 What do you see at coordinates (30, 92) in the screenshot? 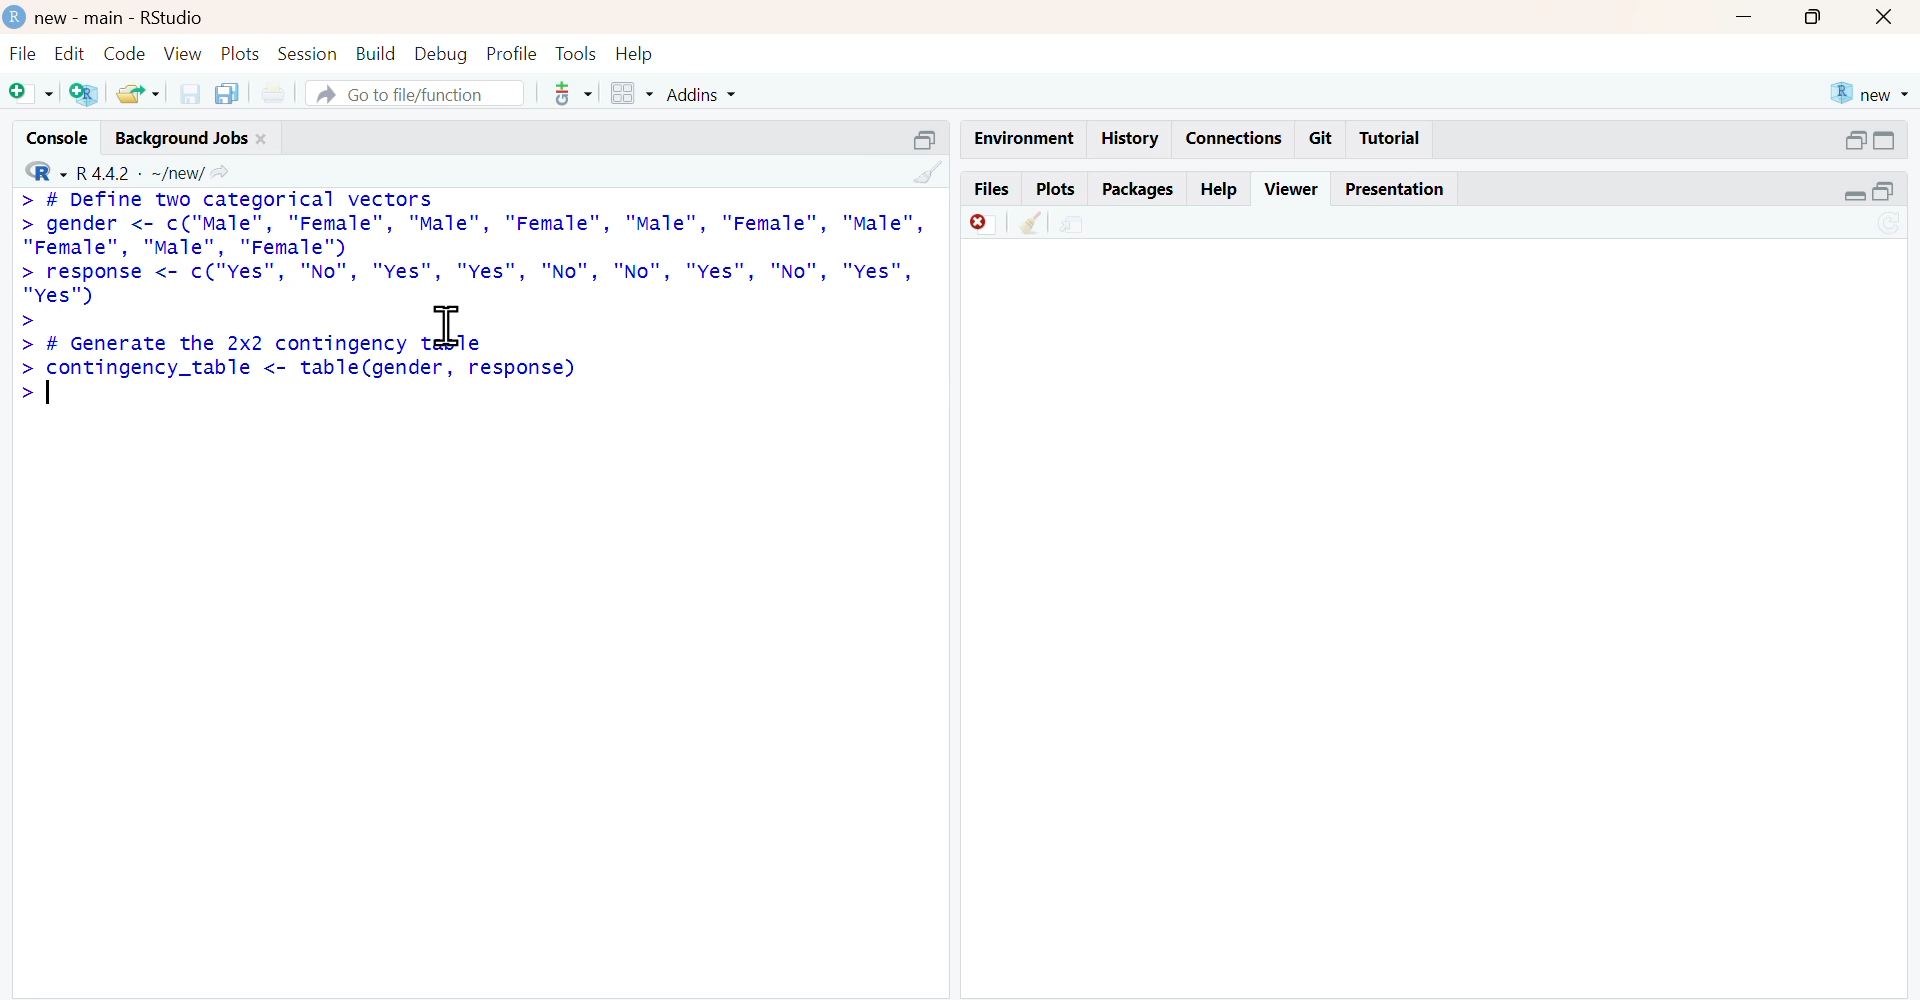
I see `Add file as` at bounding box center [30, 92].